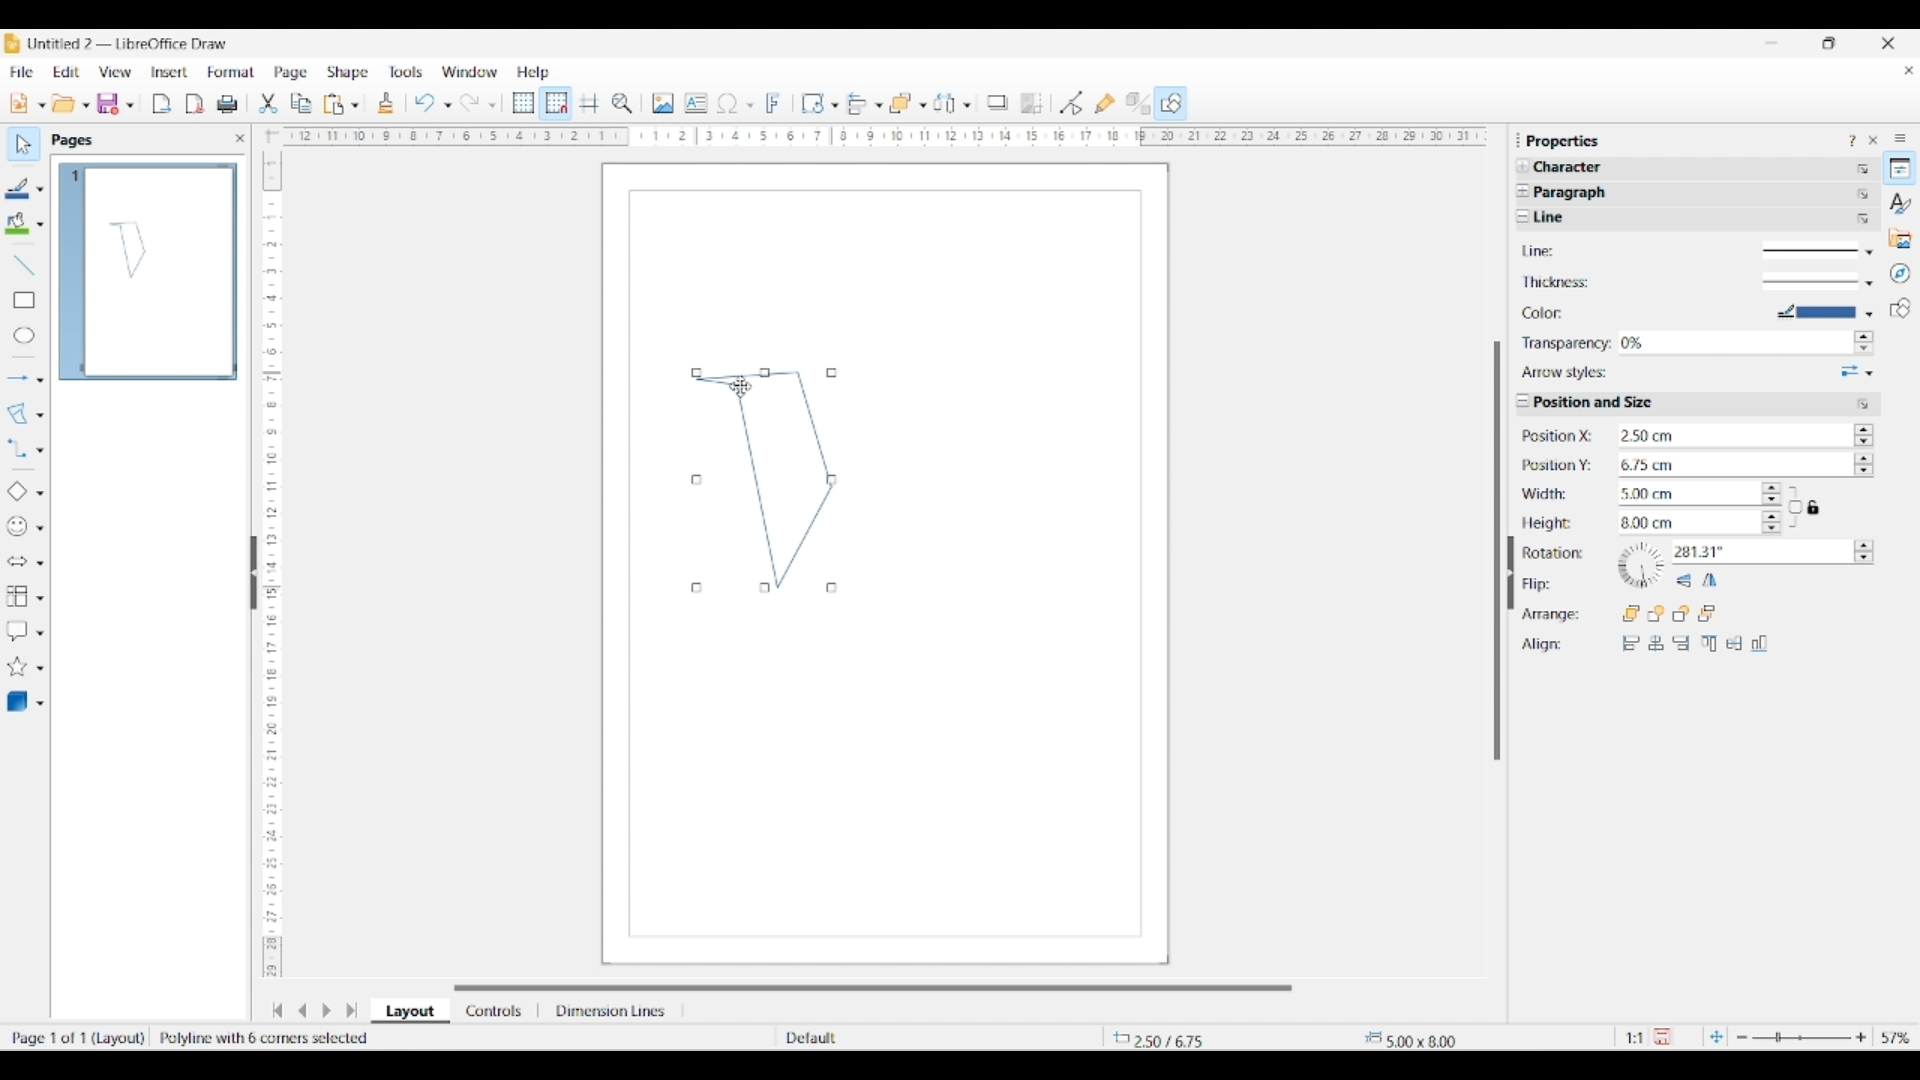  What do you see at coordinates (470, 72) in the screenshot?
I see `Window` at bounding box center [470, 72].